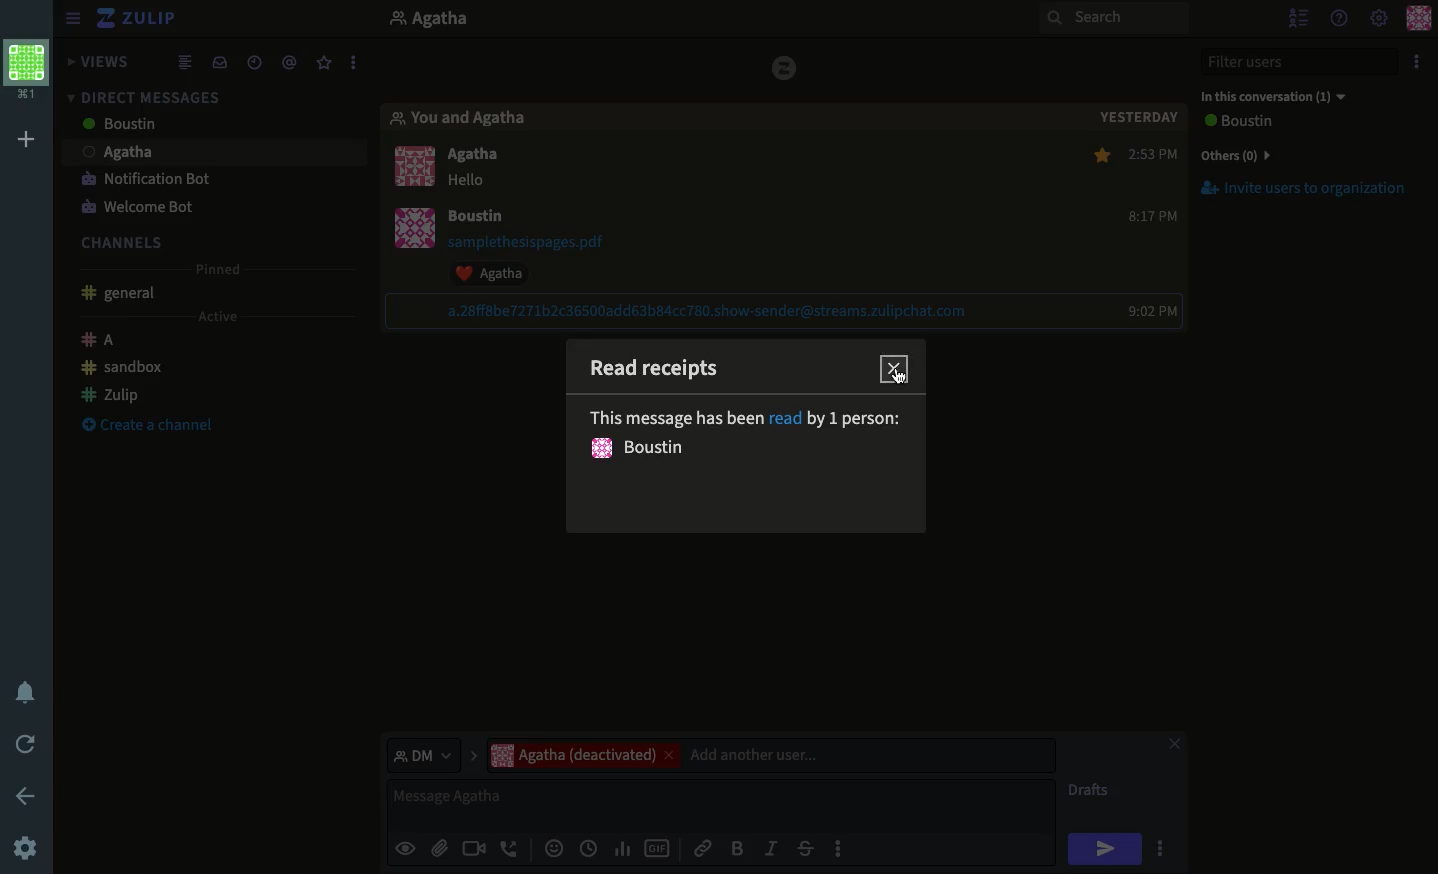 This screenshot has width=1438, height=874. Describe the element at coordinates (439, 847) in the screenshot. I see `File attachment` at that location.